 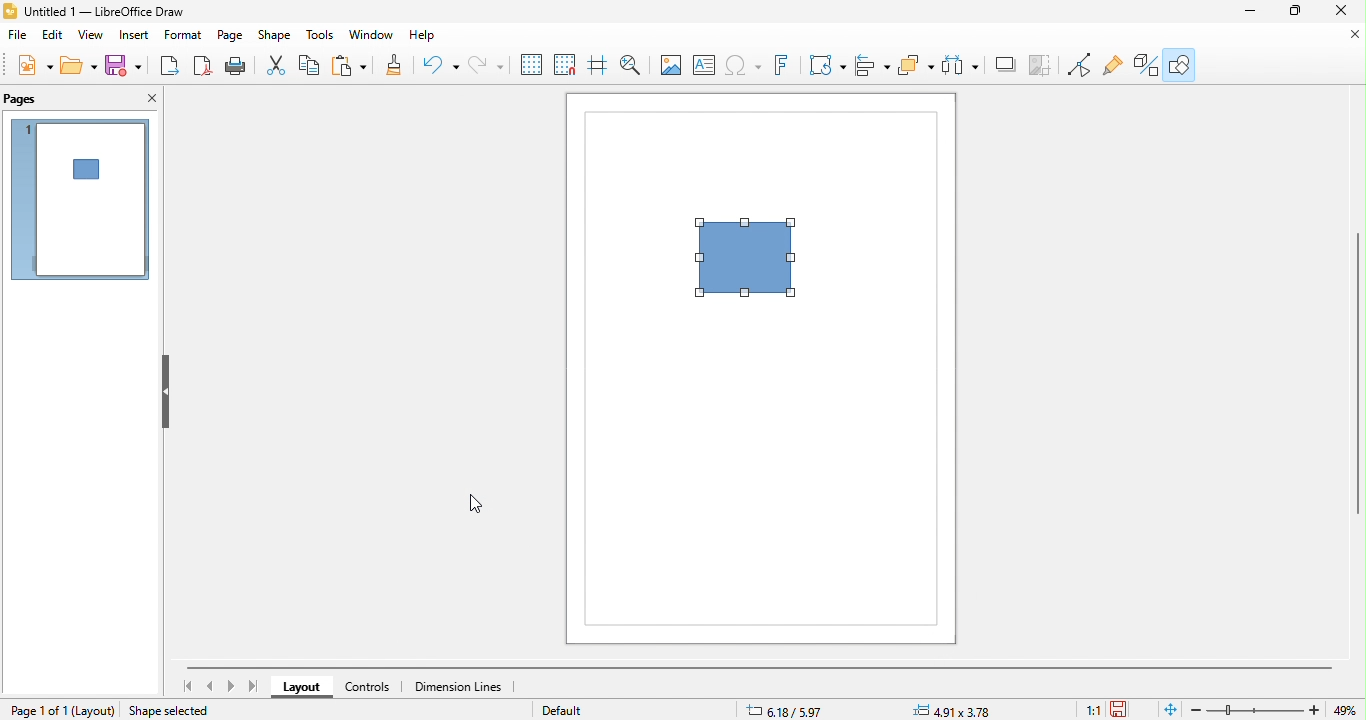 What do you see at coordinates (461, 687) in the screenshot?
I see `dimension lines` at bounding box center [461, 687].